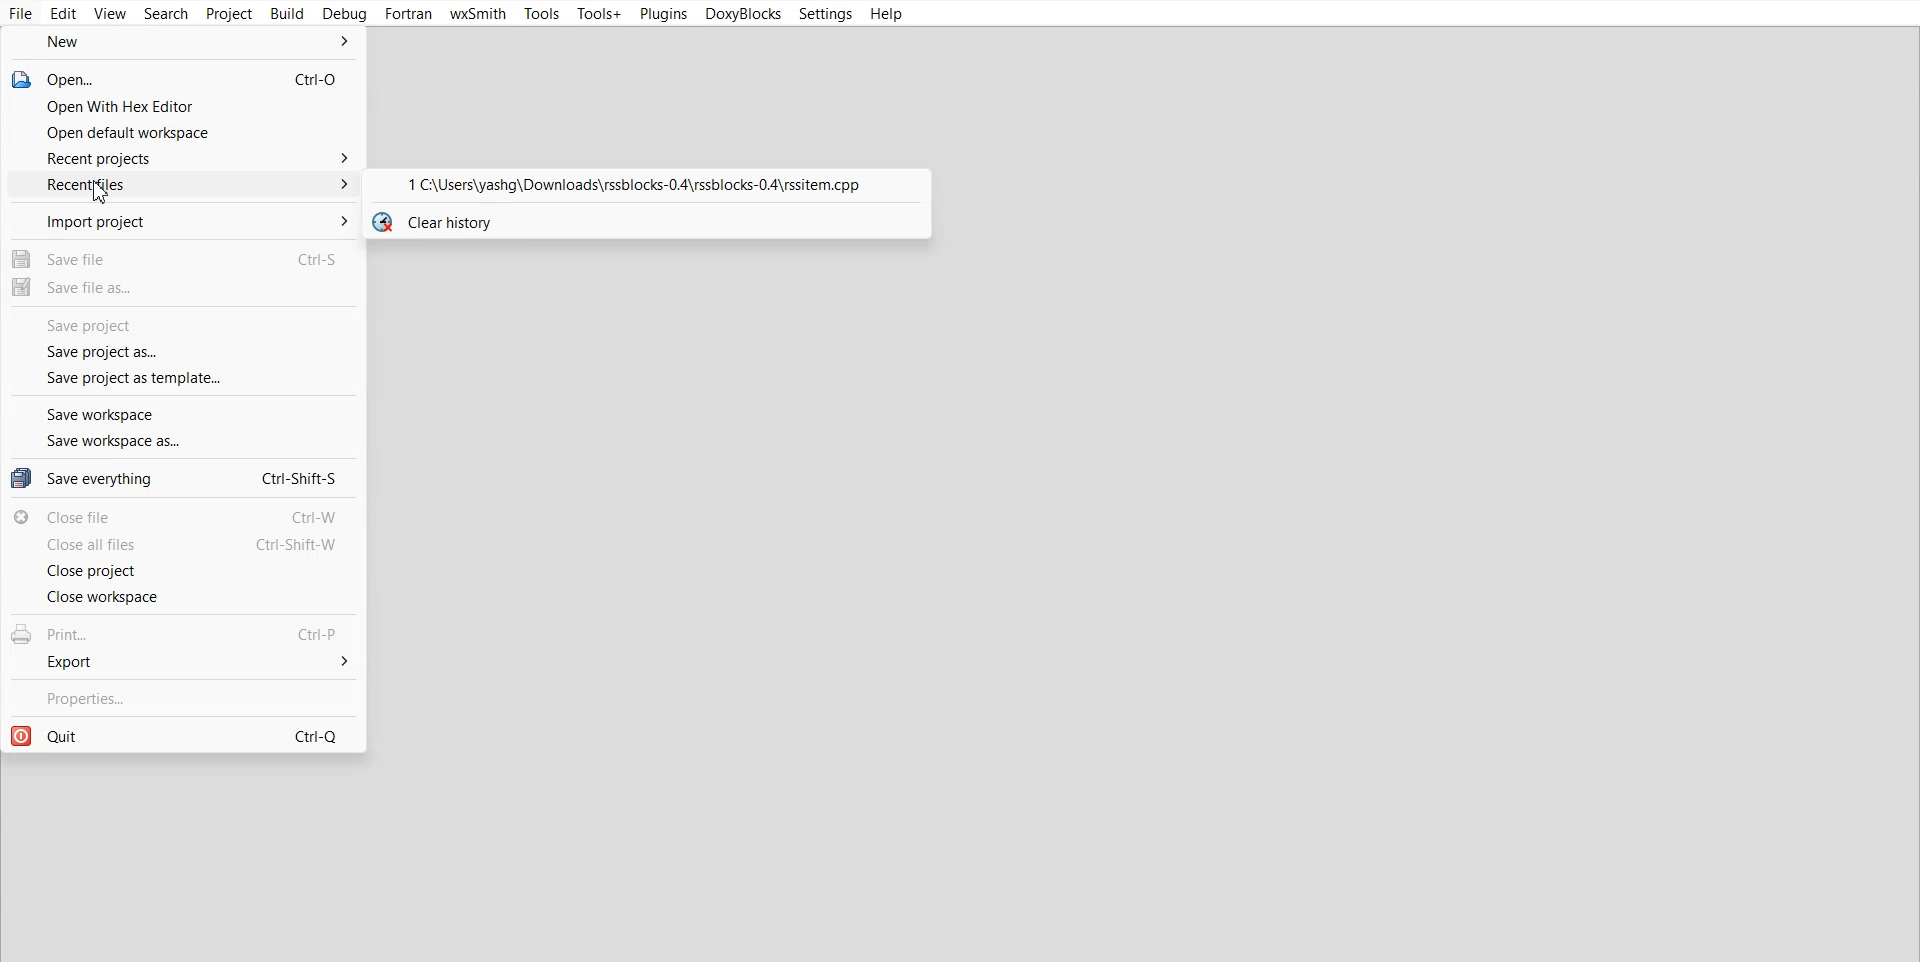 The image size is (1920, 962). I want to click on Open, so click(182, 78).